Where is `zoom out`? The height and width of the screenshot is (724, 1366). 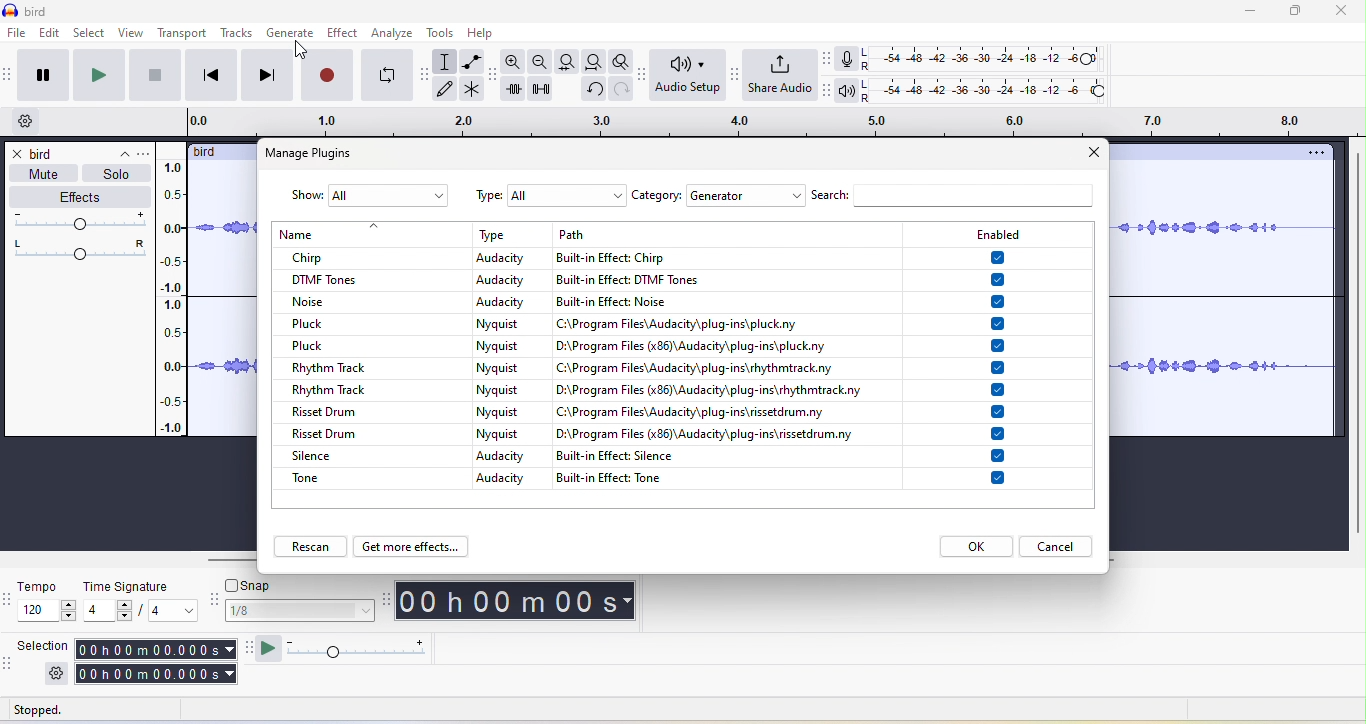 zoom out is located at coordinates (540, 61).